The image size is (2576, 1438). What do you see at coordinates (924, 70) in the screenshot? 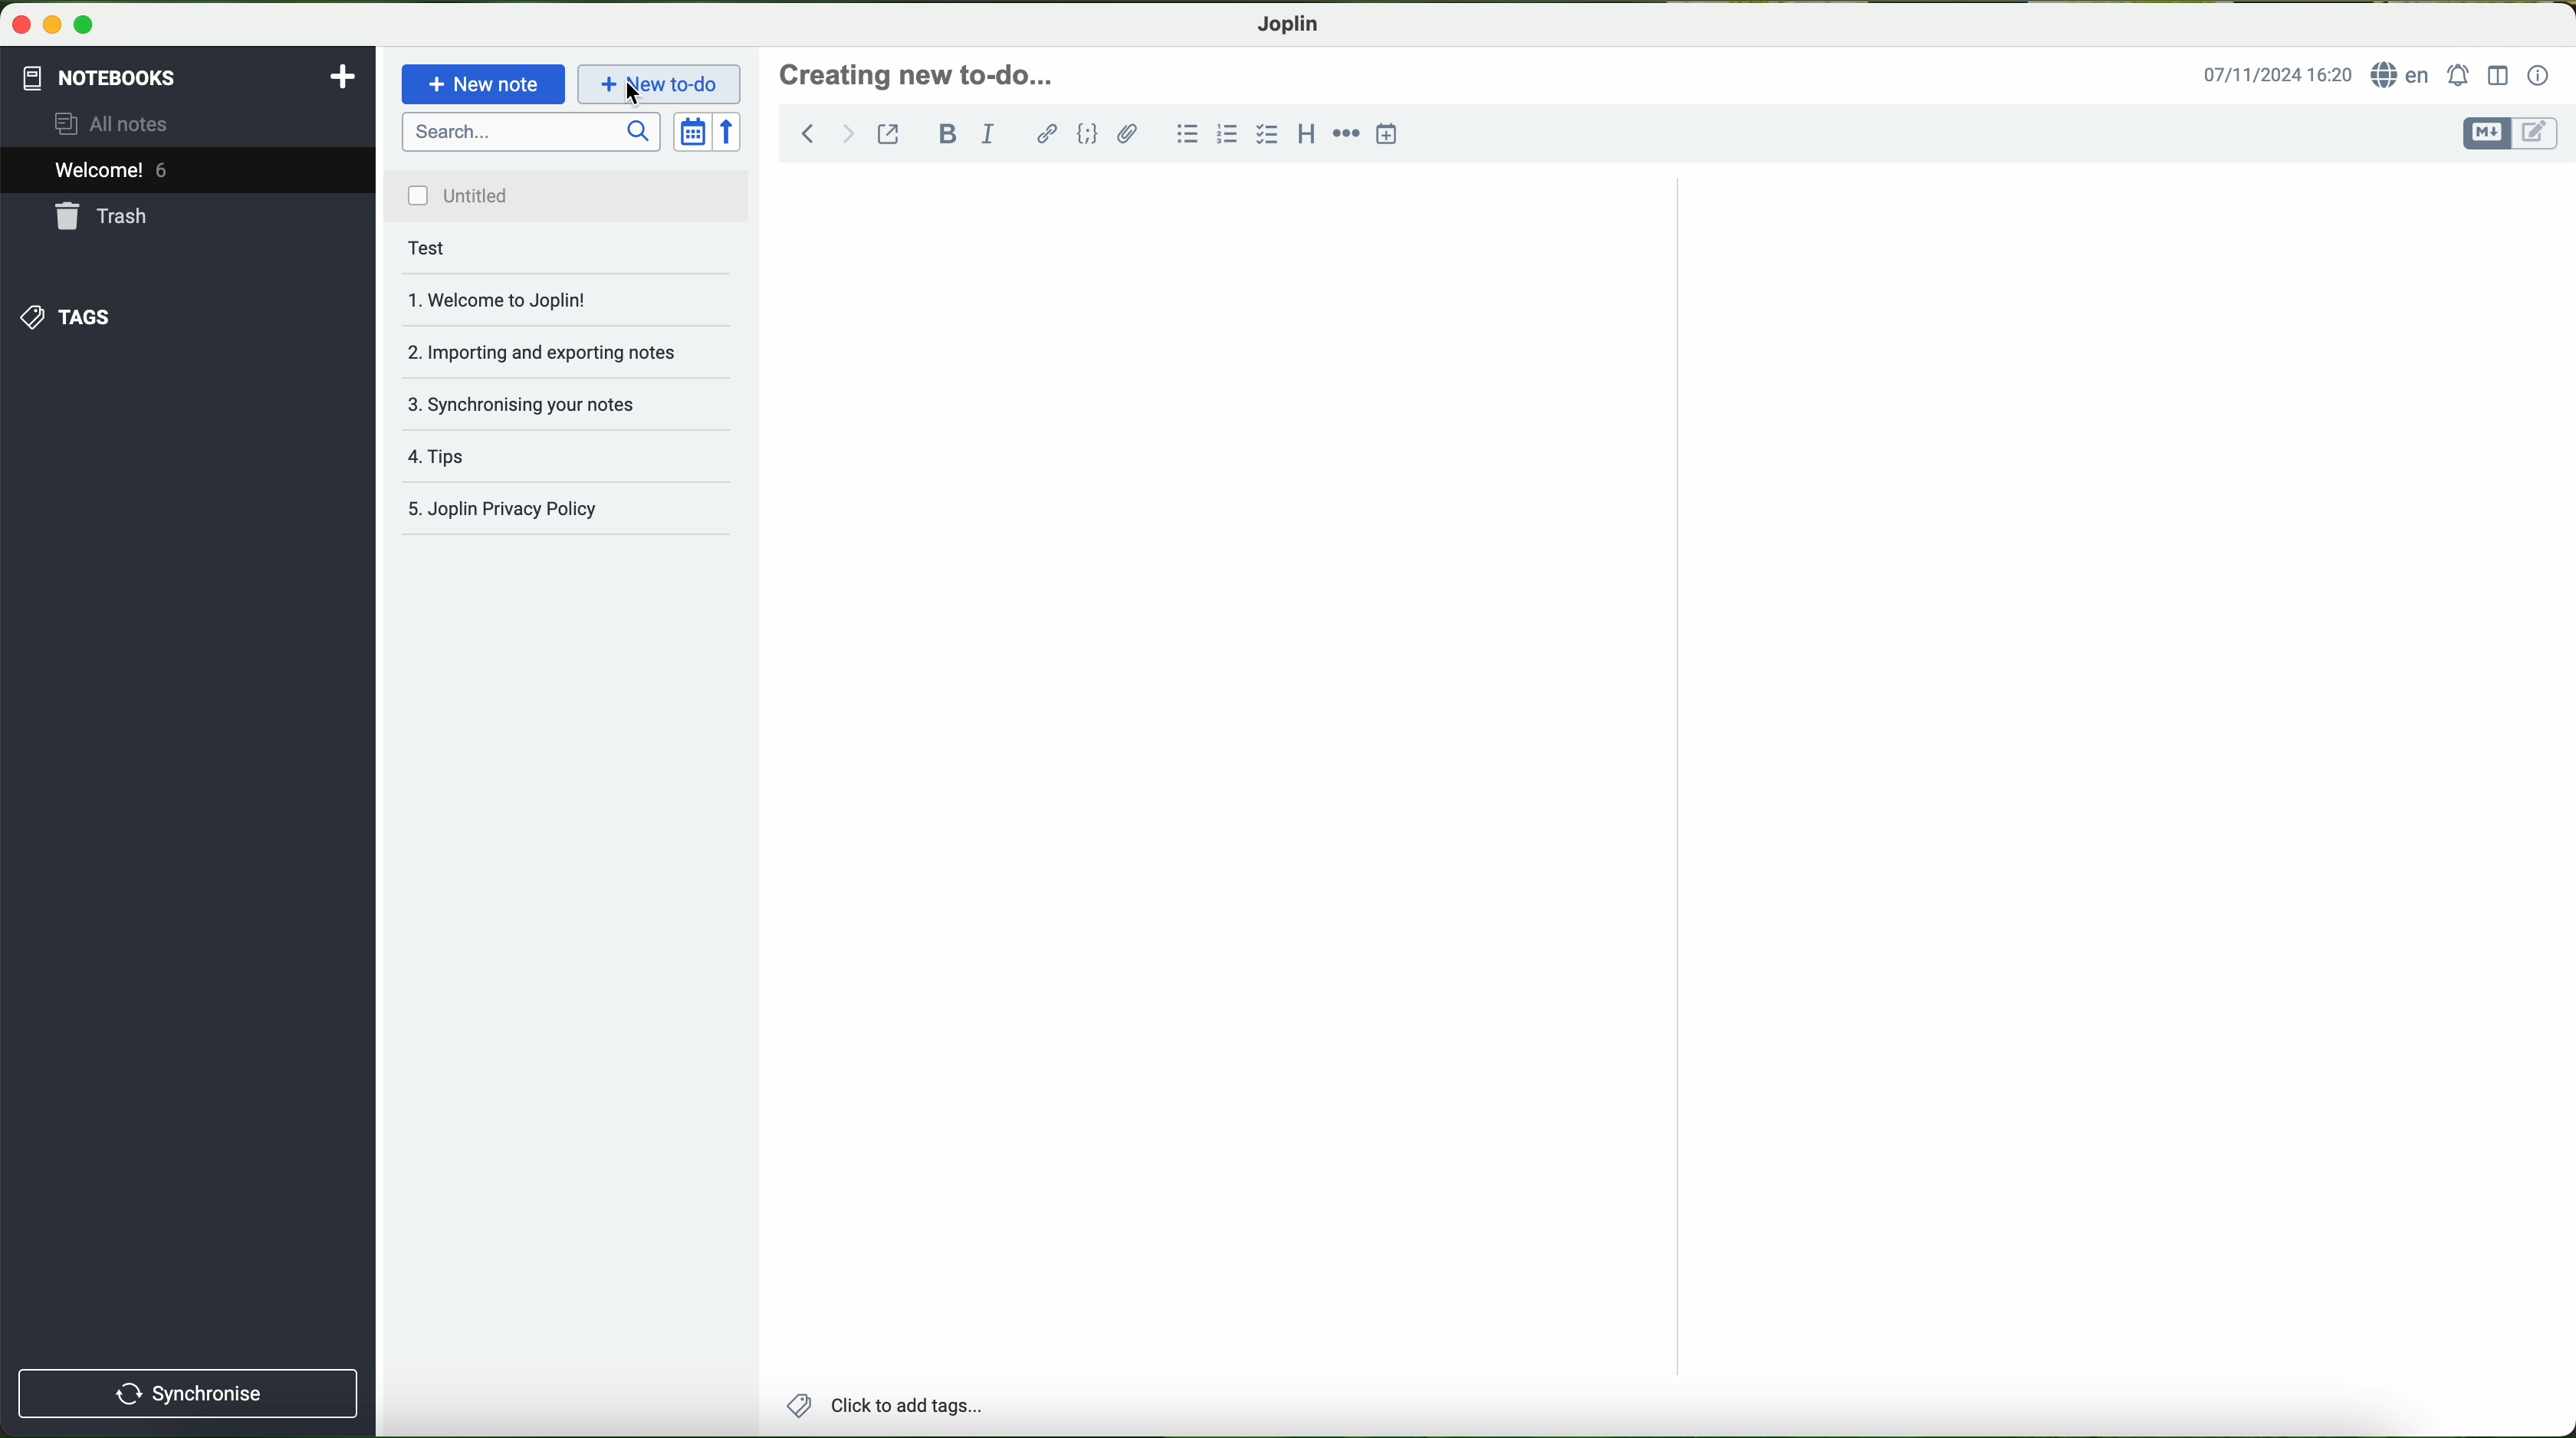
I see `file title` at bounding box center [924, 70].